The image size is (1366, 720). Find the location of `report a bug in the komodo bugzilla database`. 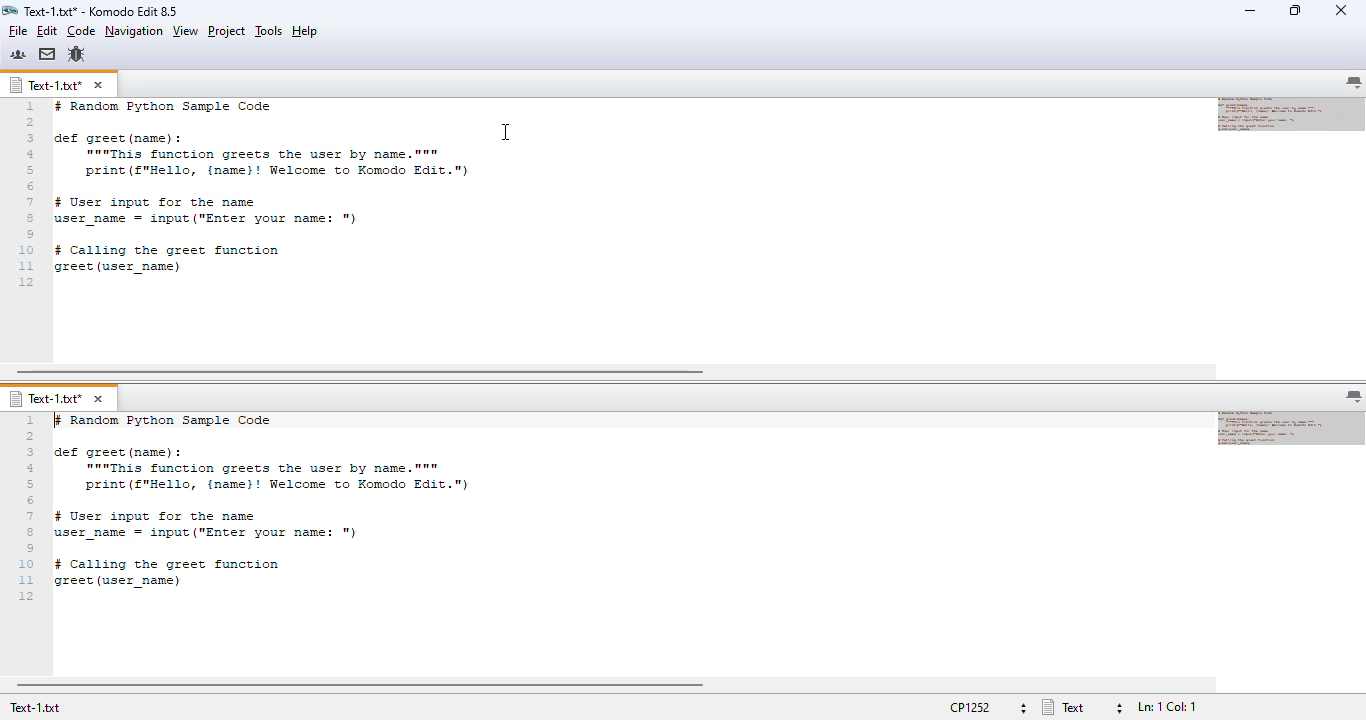

report a bug in the komodo bugzilla database is located at coordinates (77, 54).